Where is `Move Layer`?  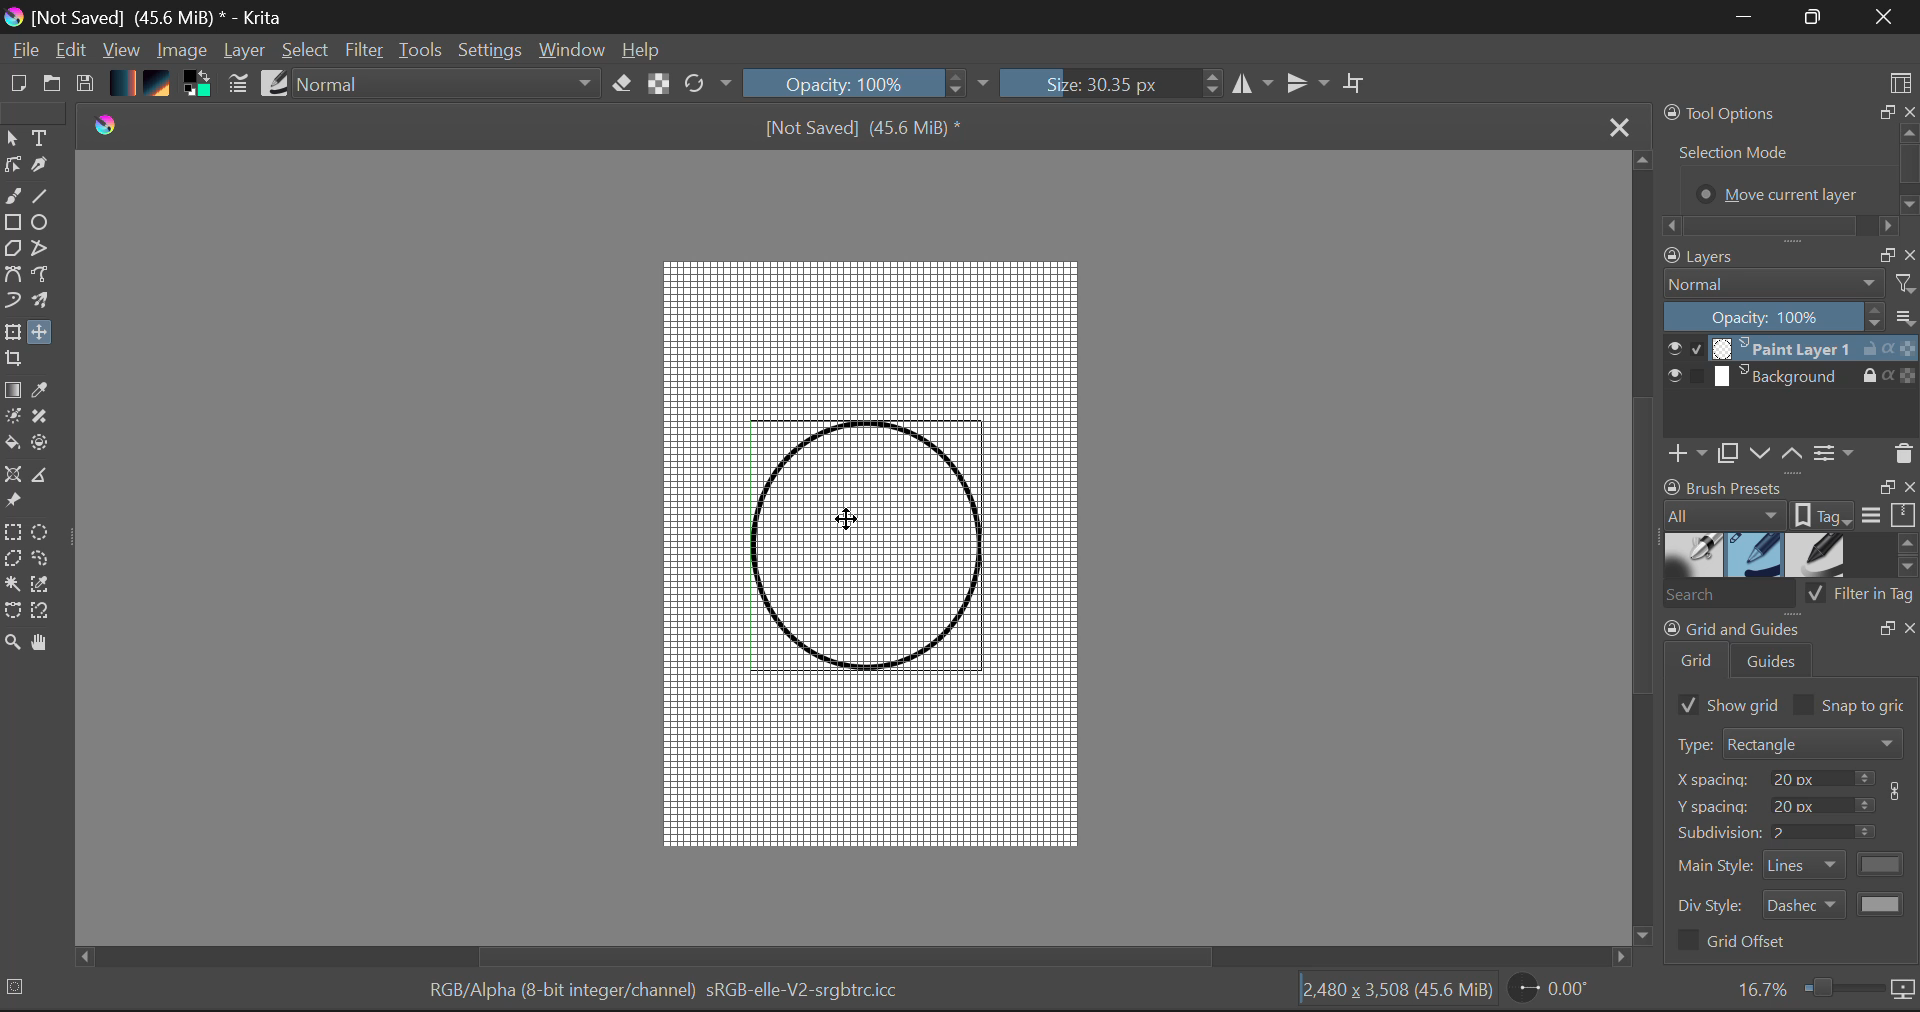
Move Layer is located at coordinates (43, 333).